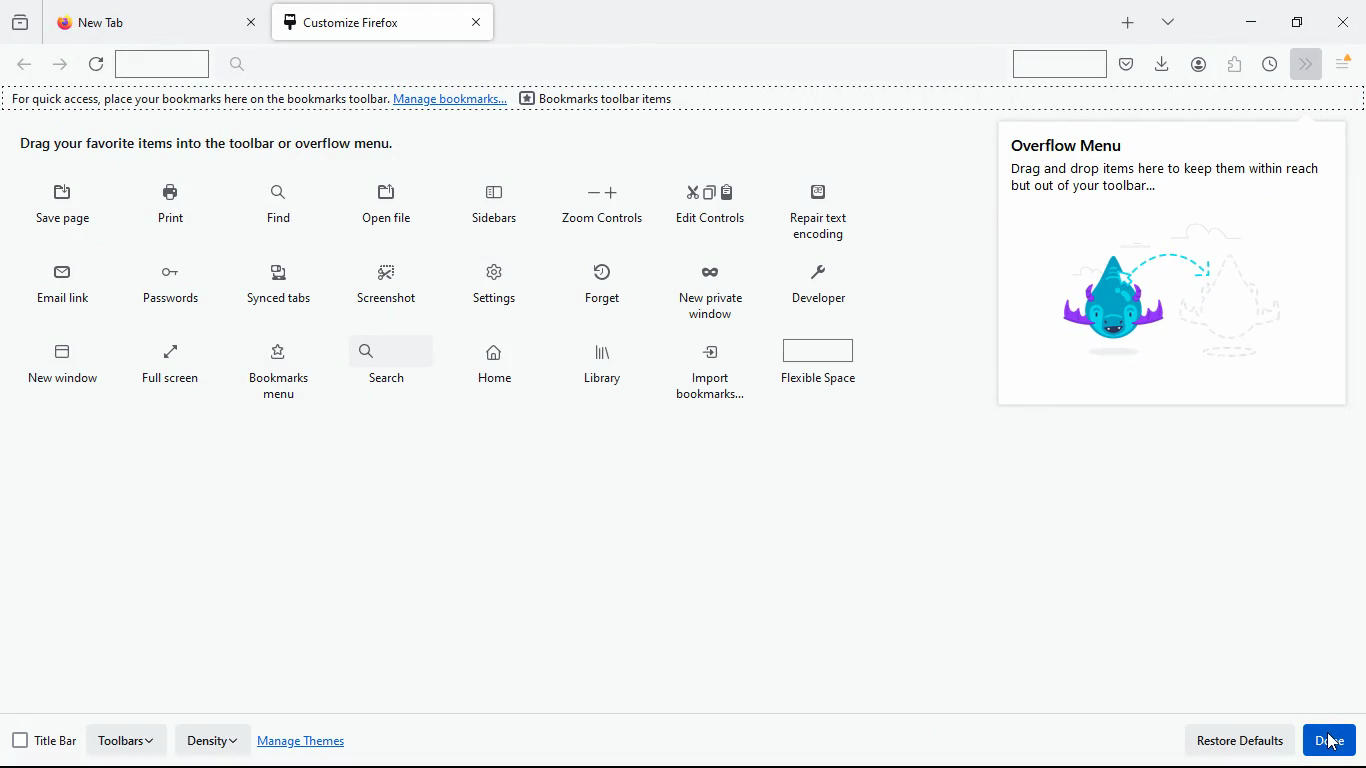 The image size is (1366, 768). I want to click on email link, so click(180, 286).